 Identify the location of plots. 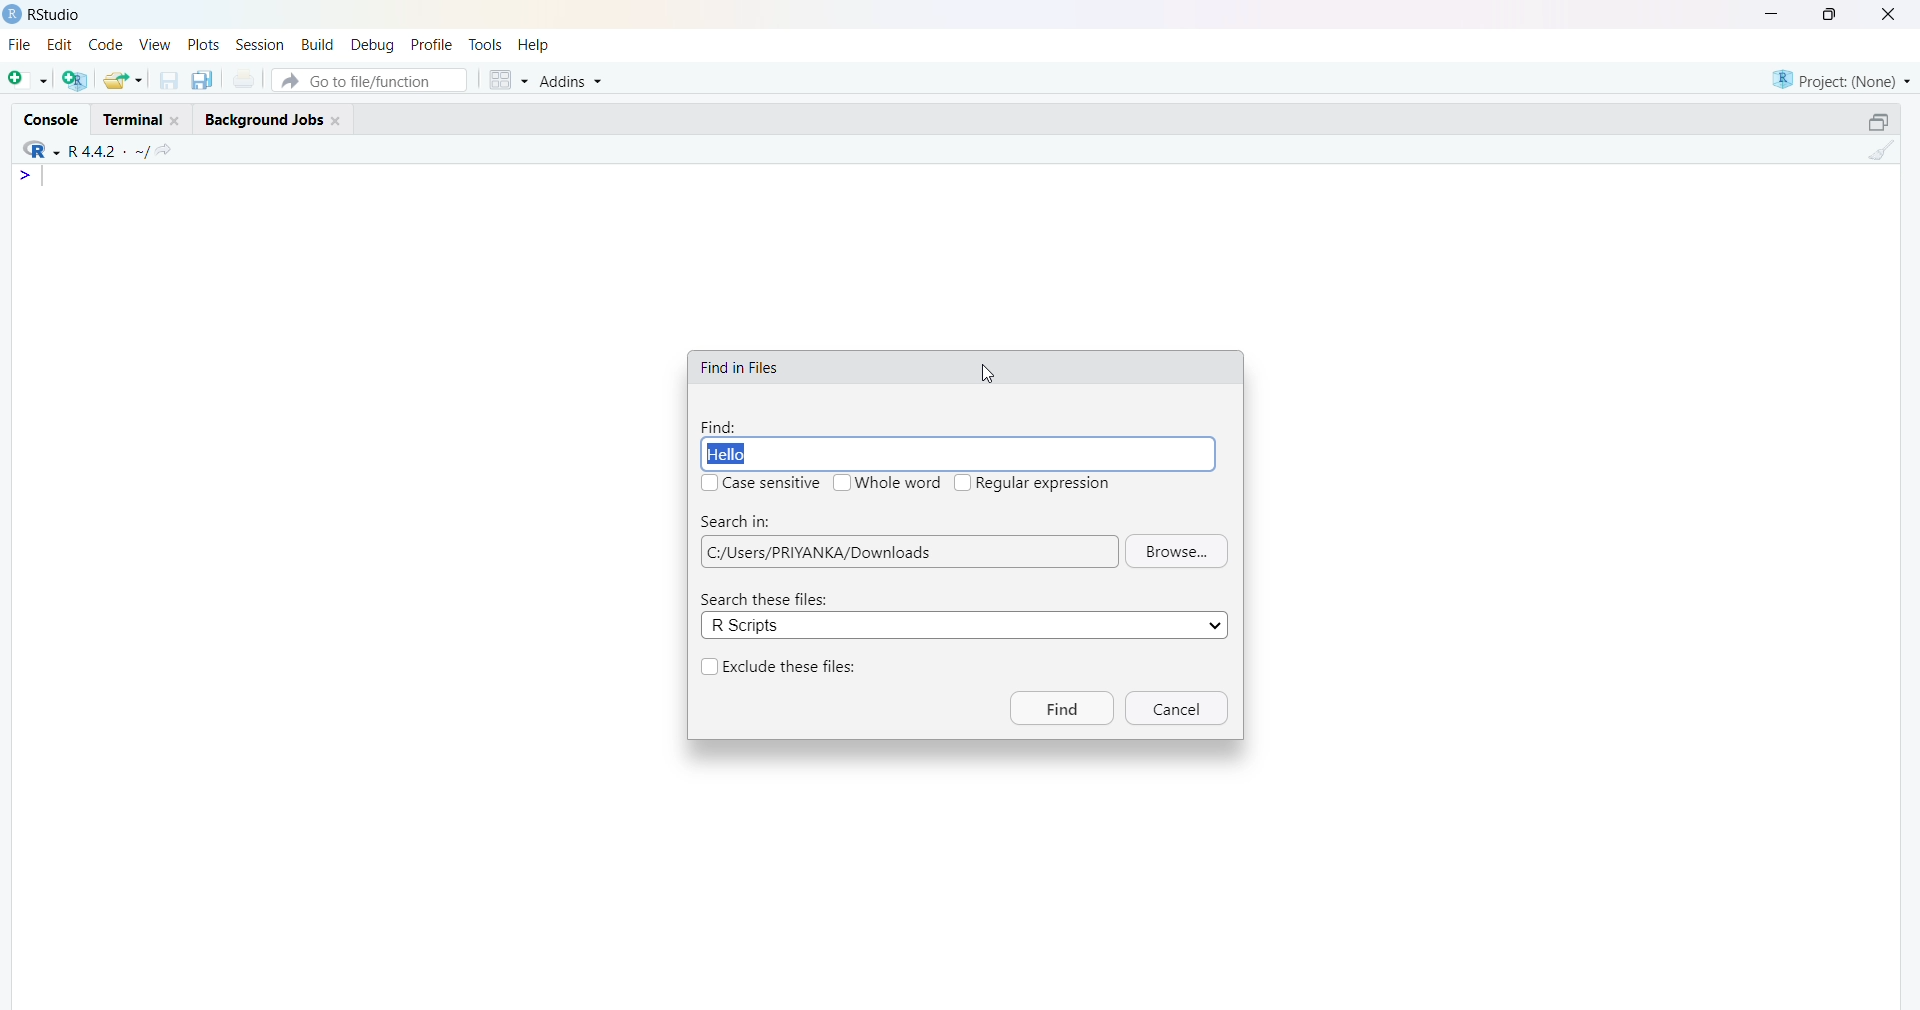
(203, 43).